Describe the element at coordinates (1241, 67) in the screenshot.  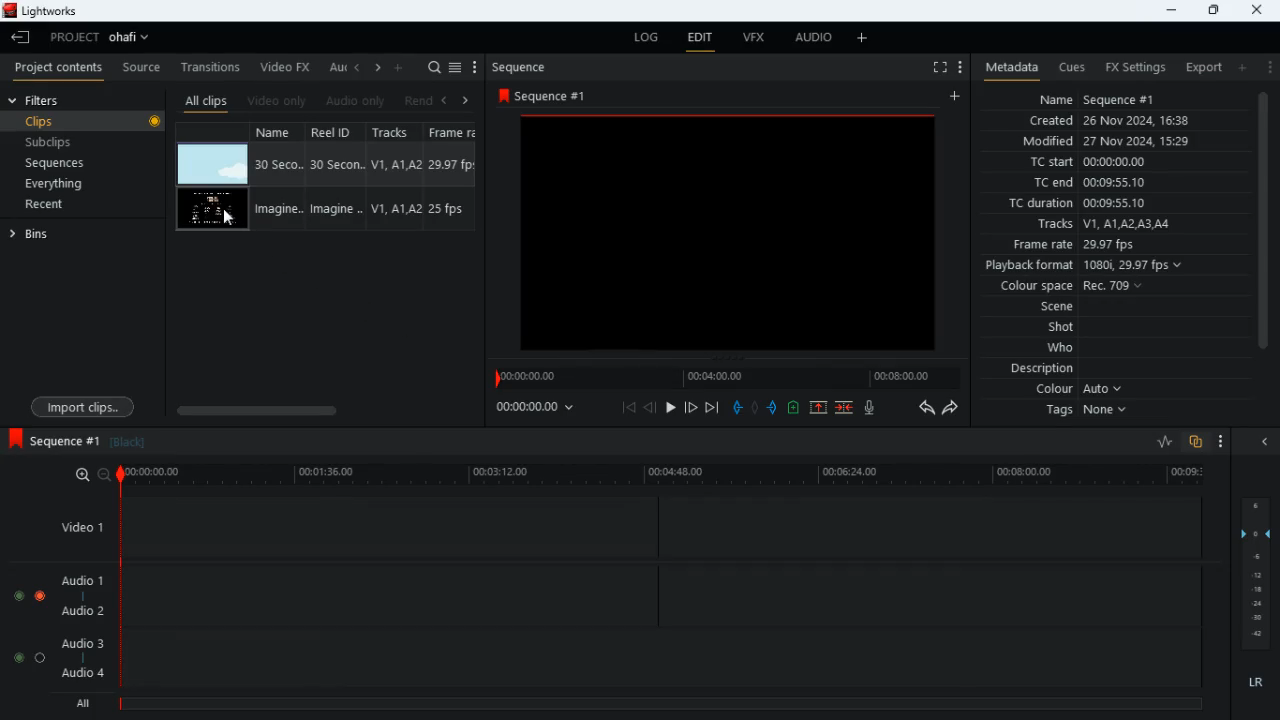
I see `add` at that location.